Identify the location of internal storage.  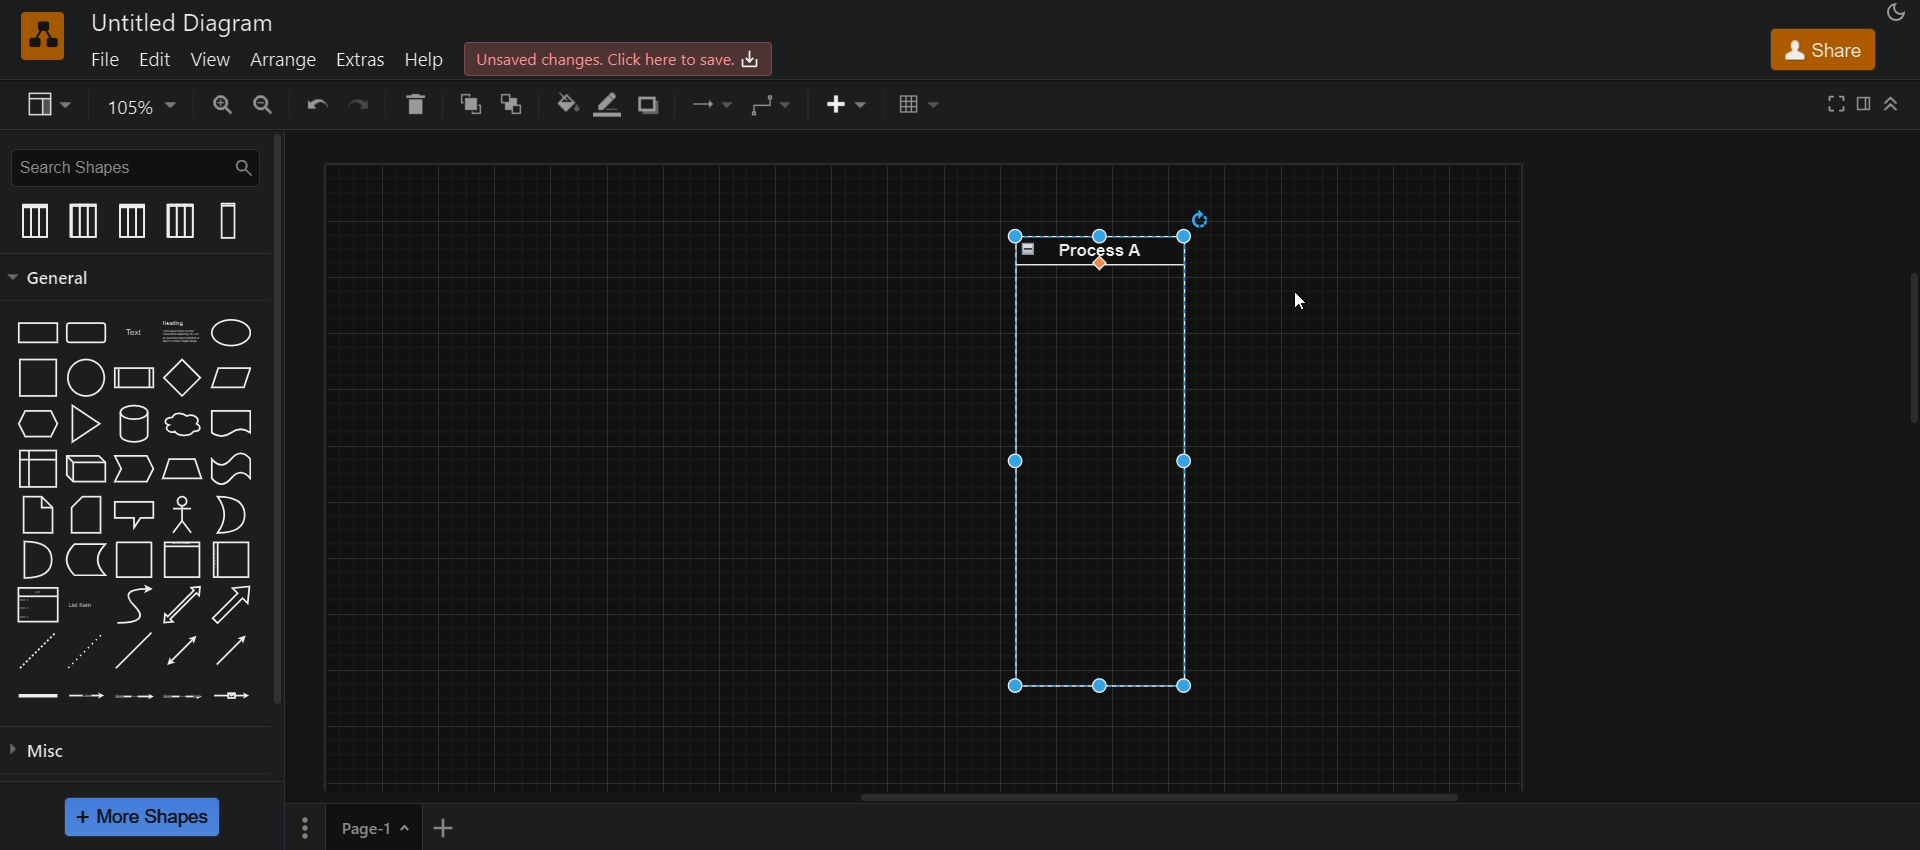
(37, 469).